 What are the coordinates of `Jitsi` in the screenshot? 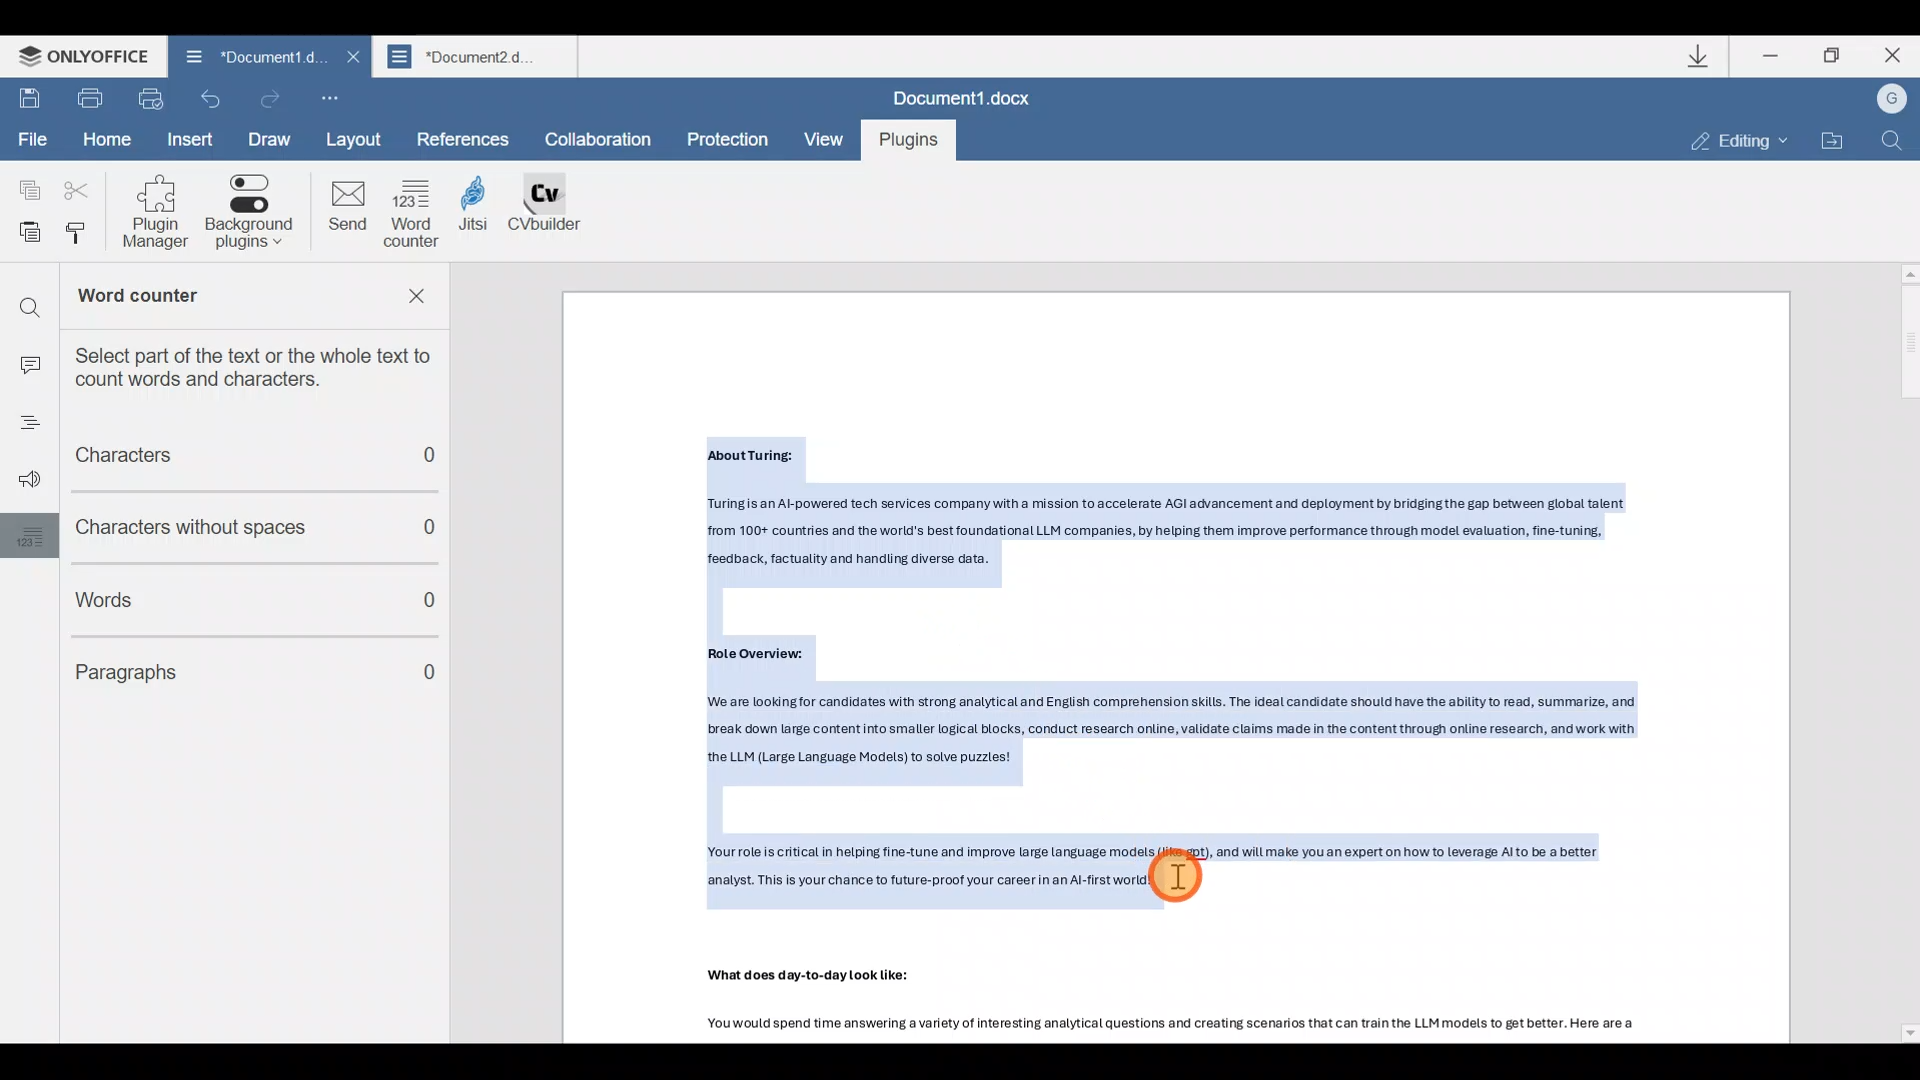 It's located at (485, 217).